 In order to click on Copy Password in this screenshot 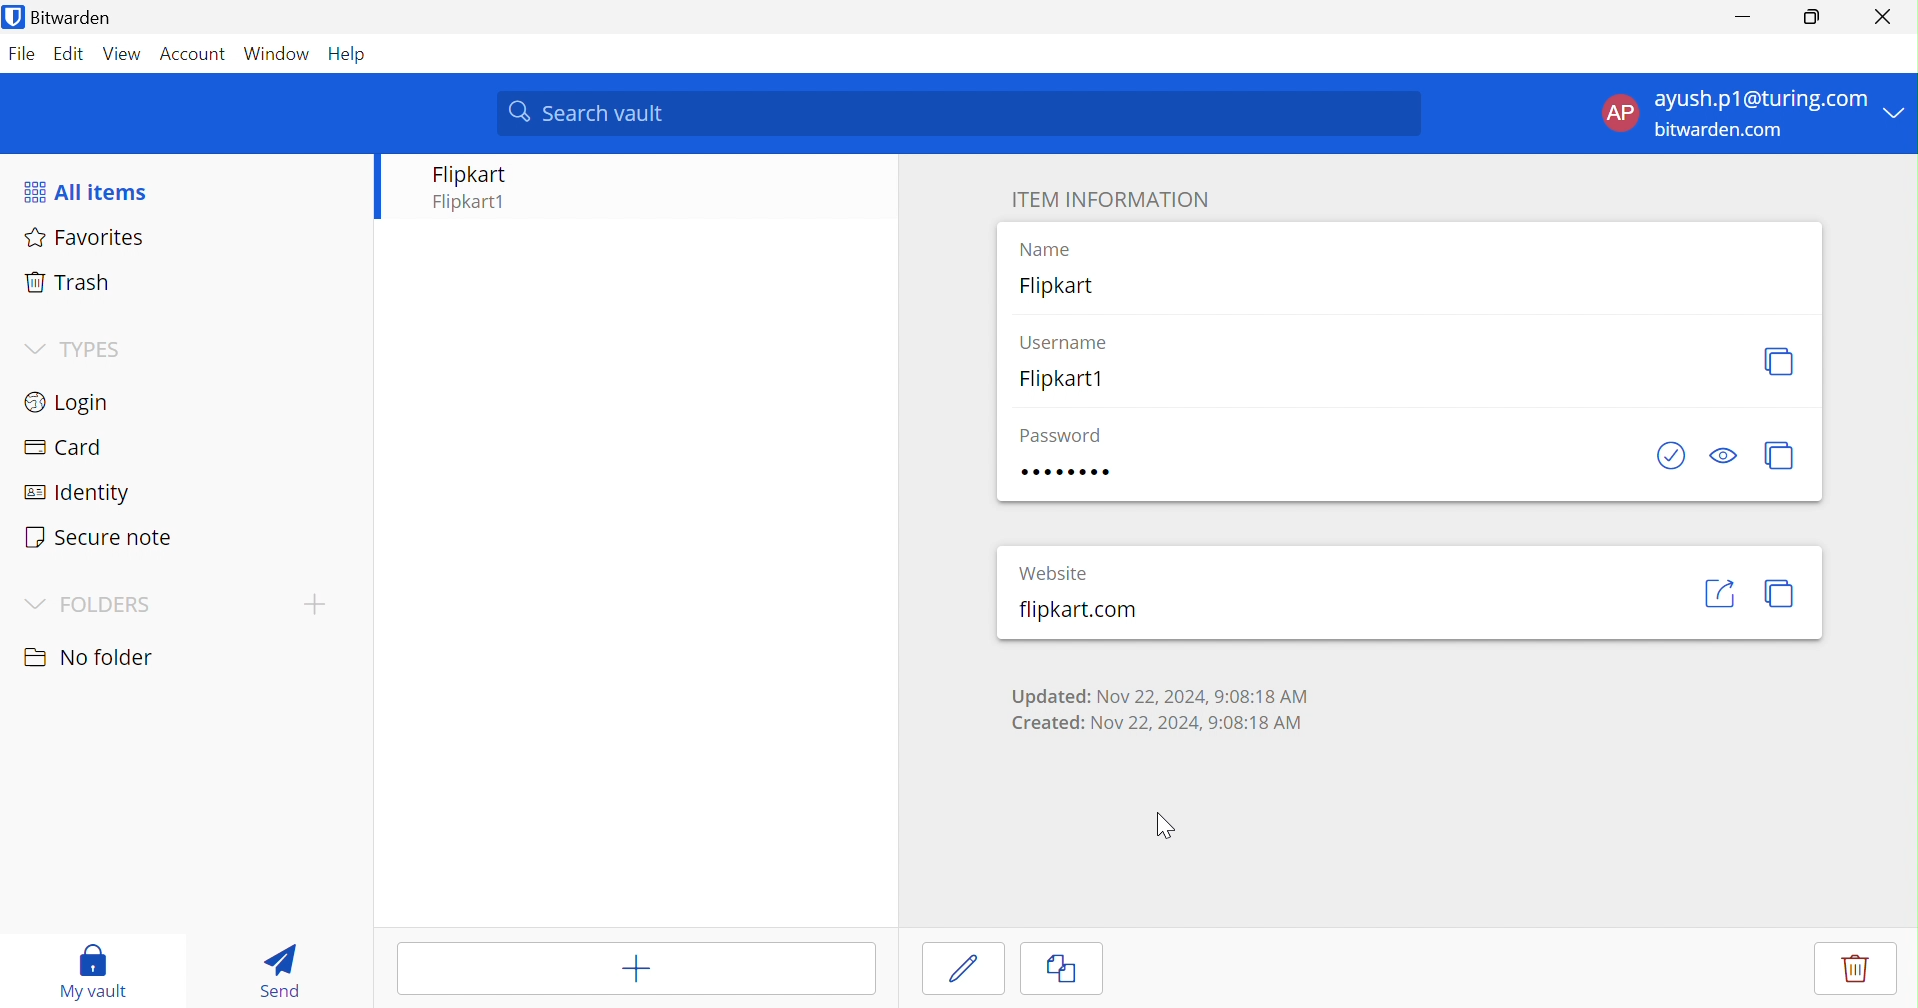, I will do `click(1780, 456)`.